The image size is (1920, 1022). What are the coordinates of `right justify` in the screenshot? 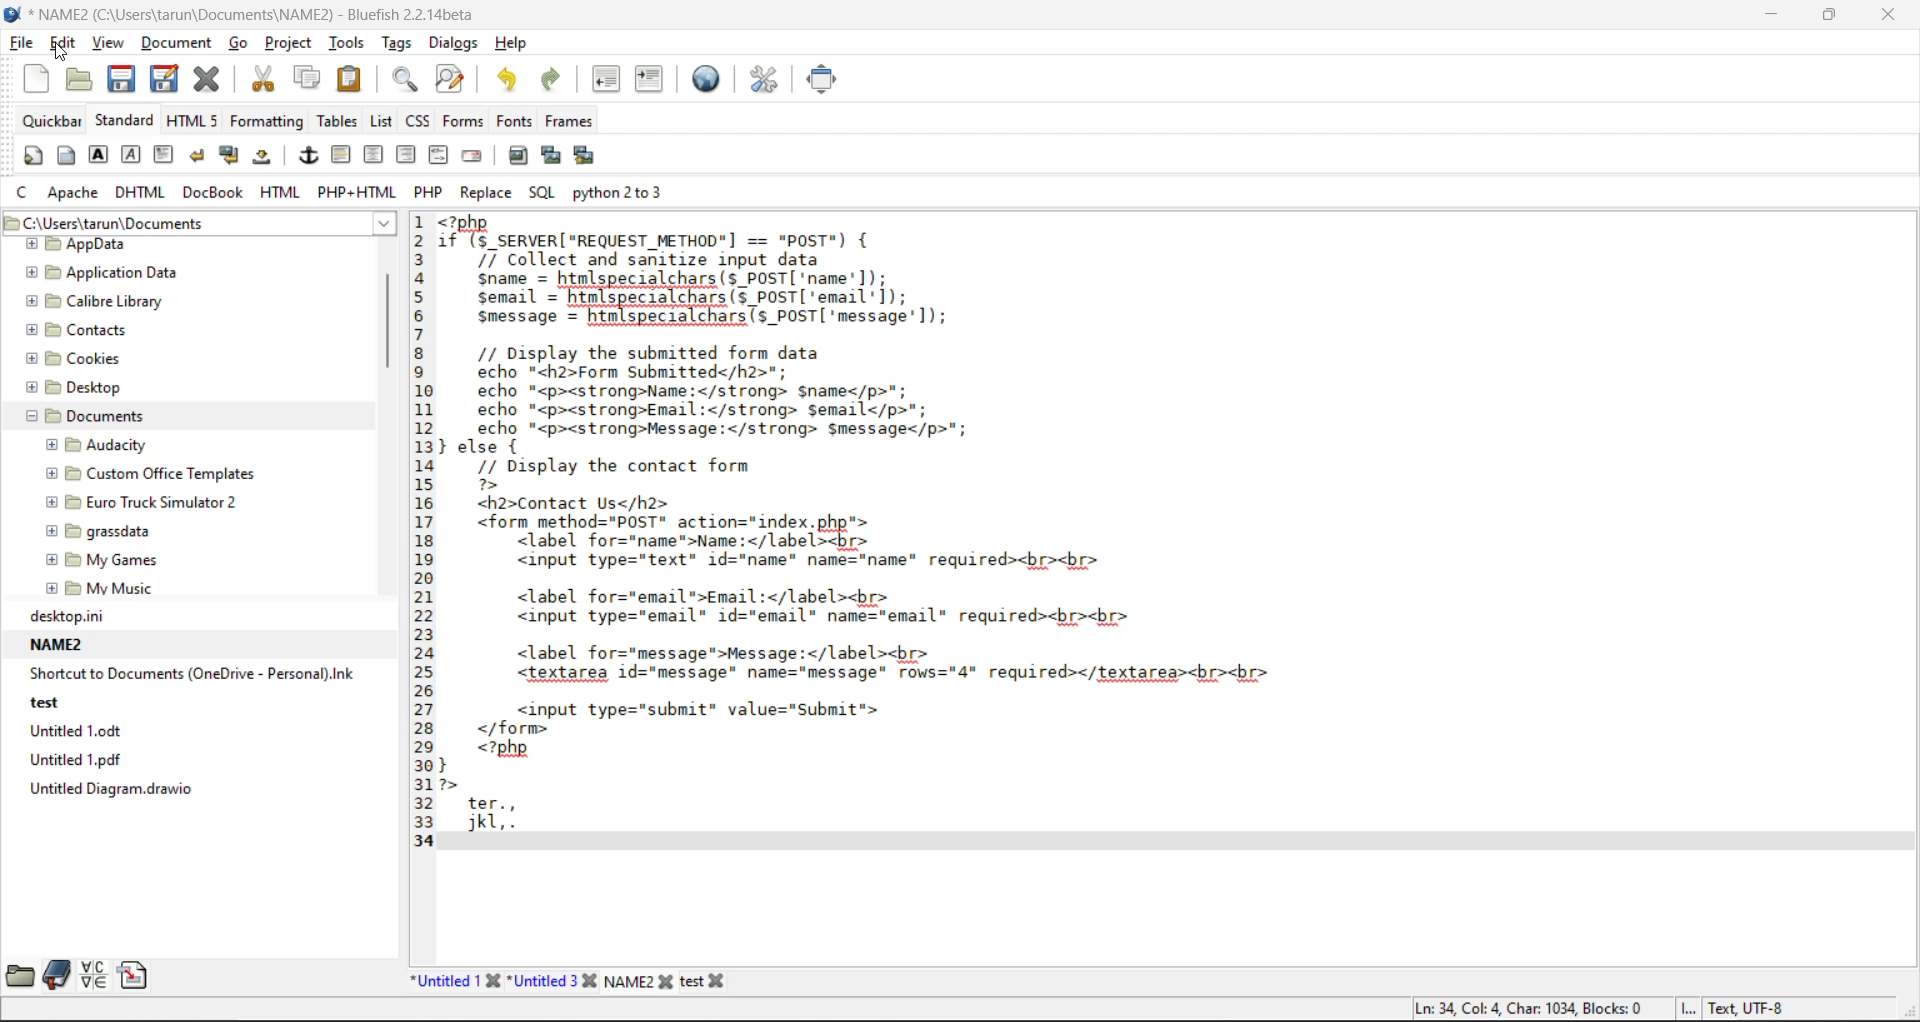 It's located at (405, 155).